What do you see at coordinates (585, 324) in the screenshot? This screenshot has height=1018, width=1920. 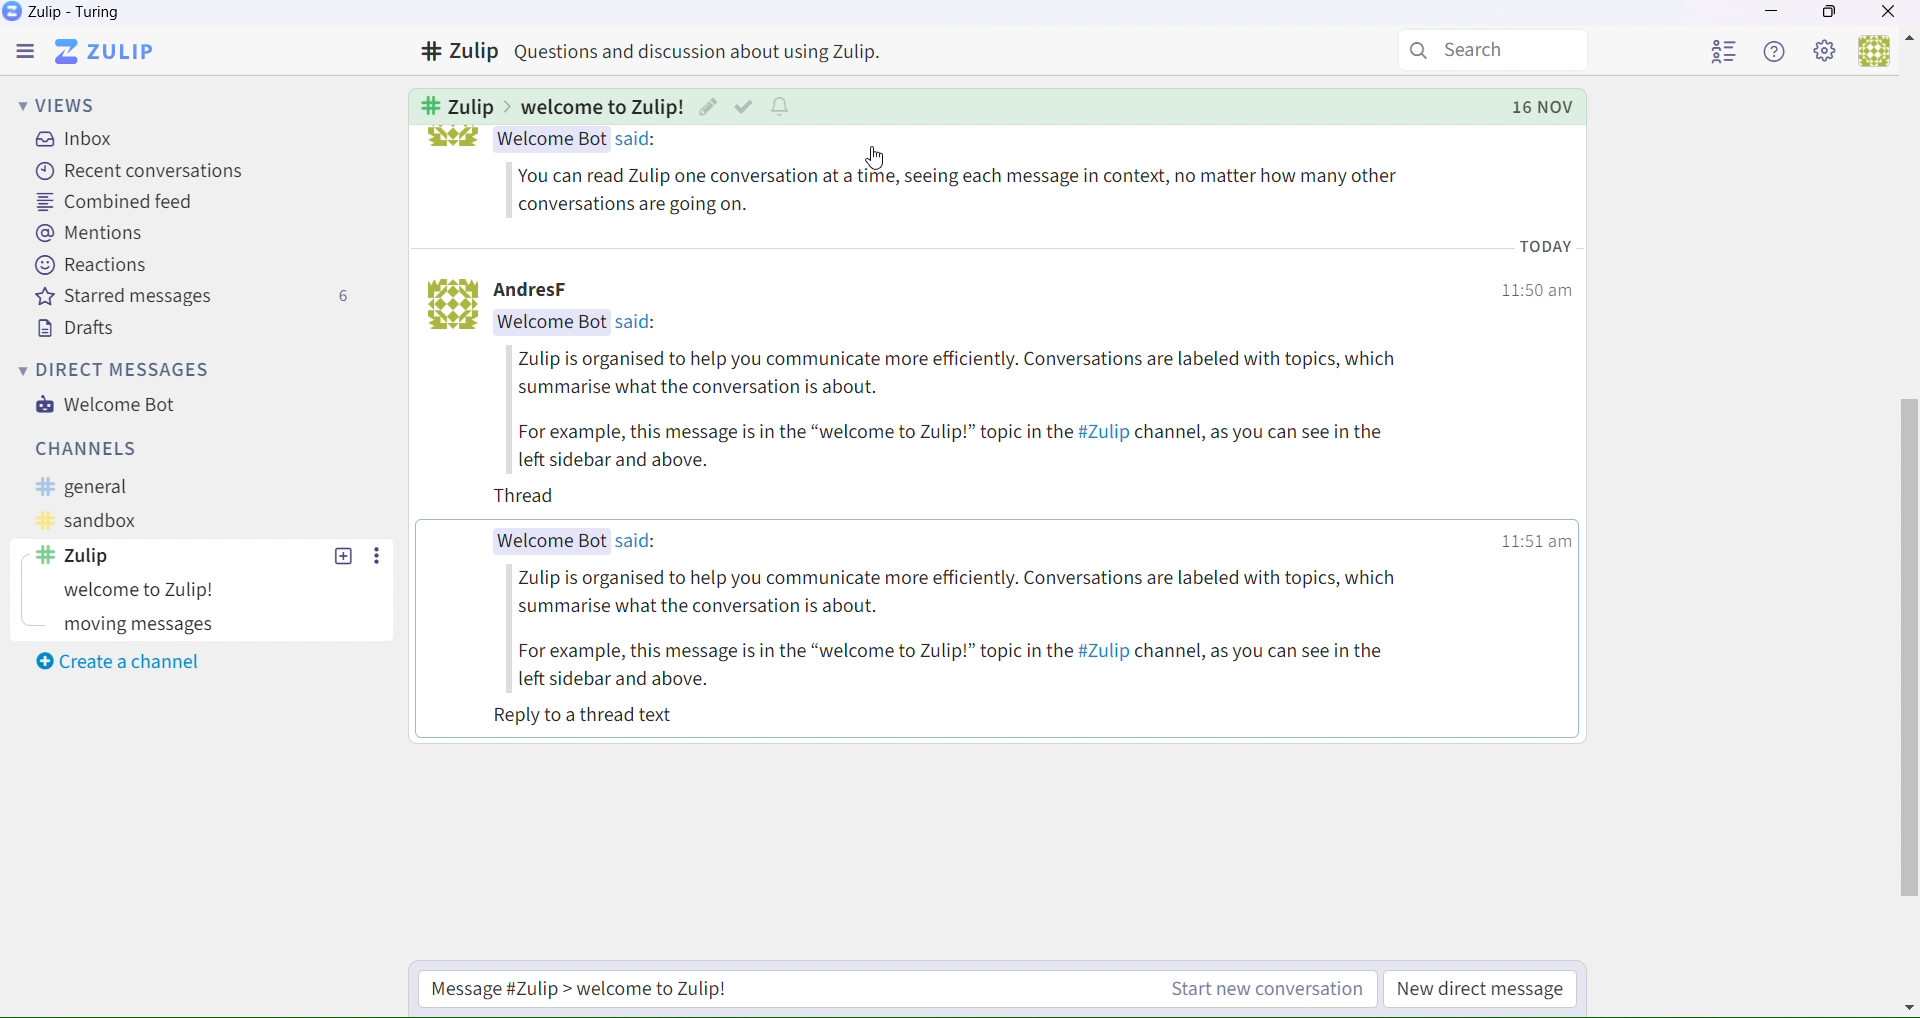 I see `Welcome bot` at bounding box center [585, 324].